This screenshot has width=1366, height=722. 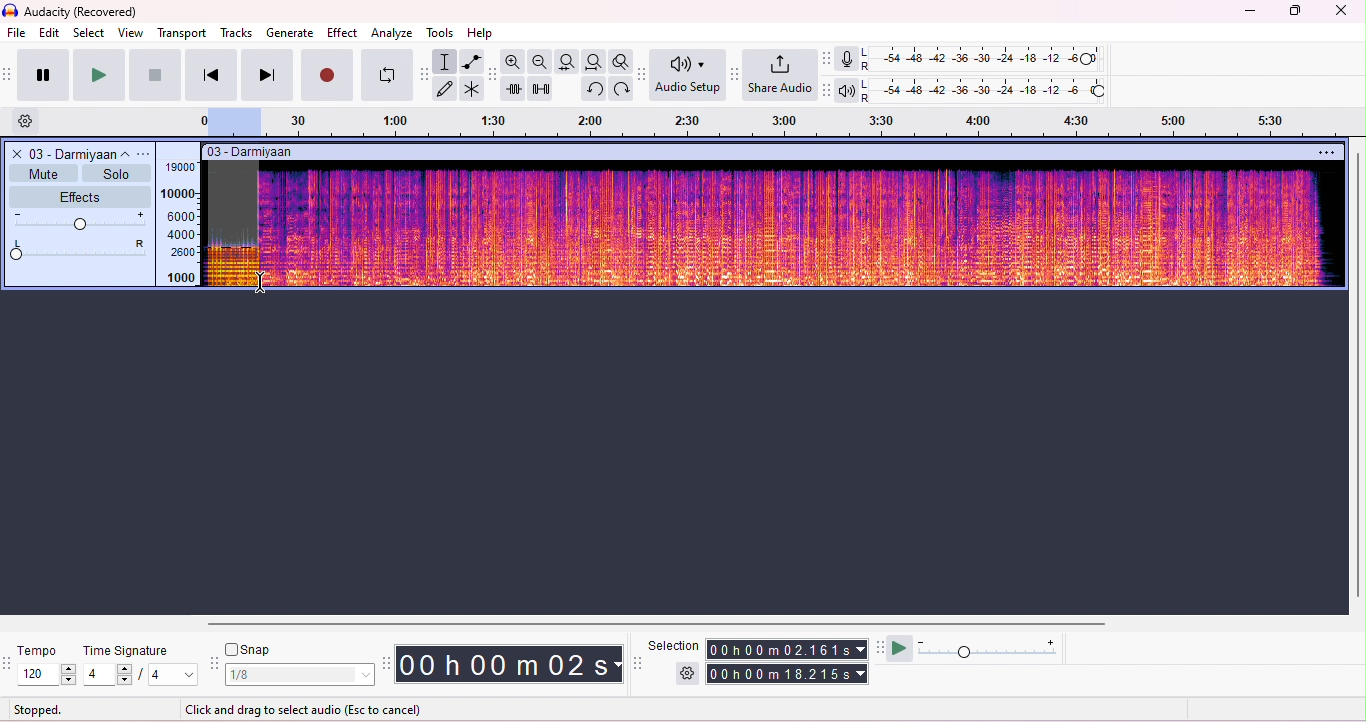 What do you see at coordinates (47, 674) in the screenshot?
I see `select tempo` at bounding box center [47, 674].